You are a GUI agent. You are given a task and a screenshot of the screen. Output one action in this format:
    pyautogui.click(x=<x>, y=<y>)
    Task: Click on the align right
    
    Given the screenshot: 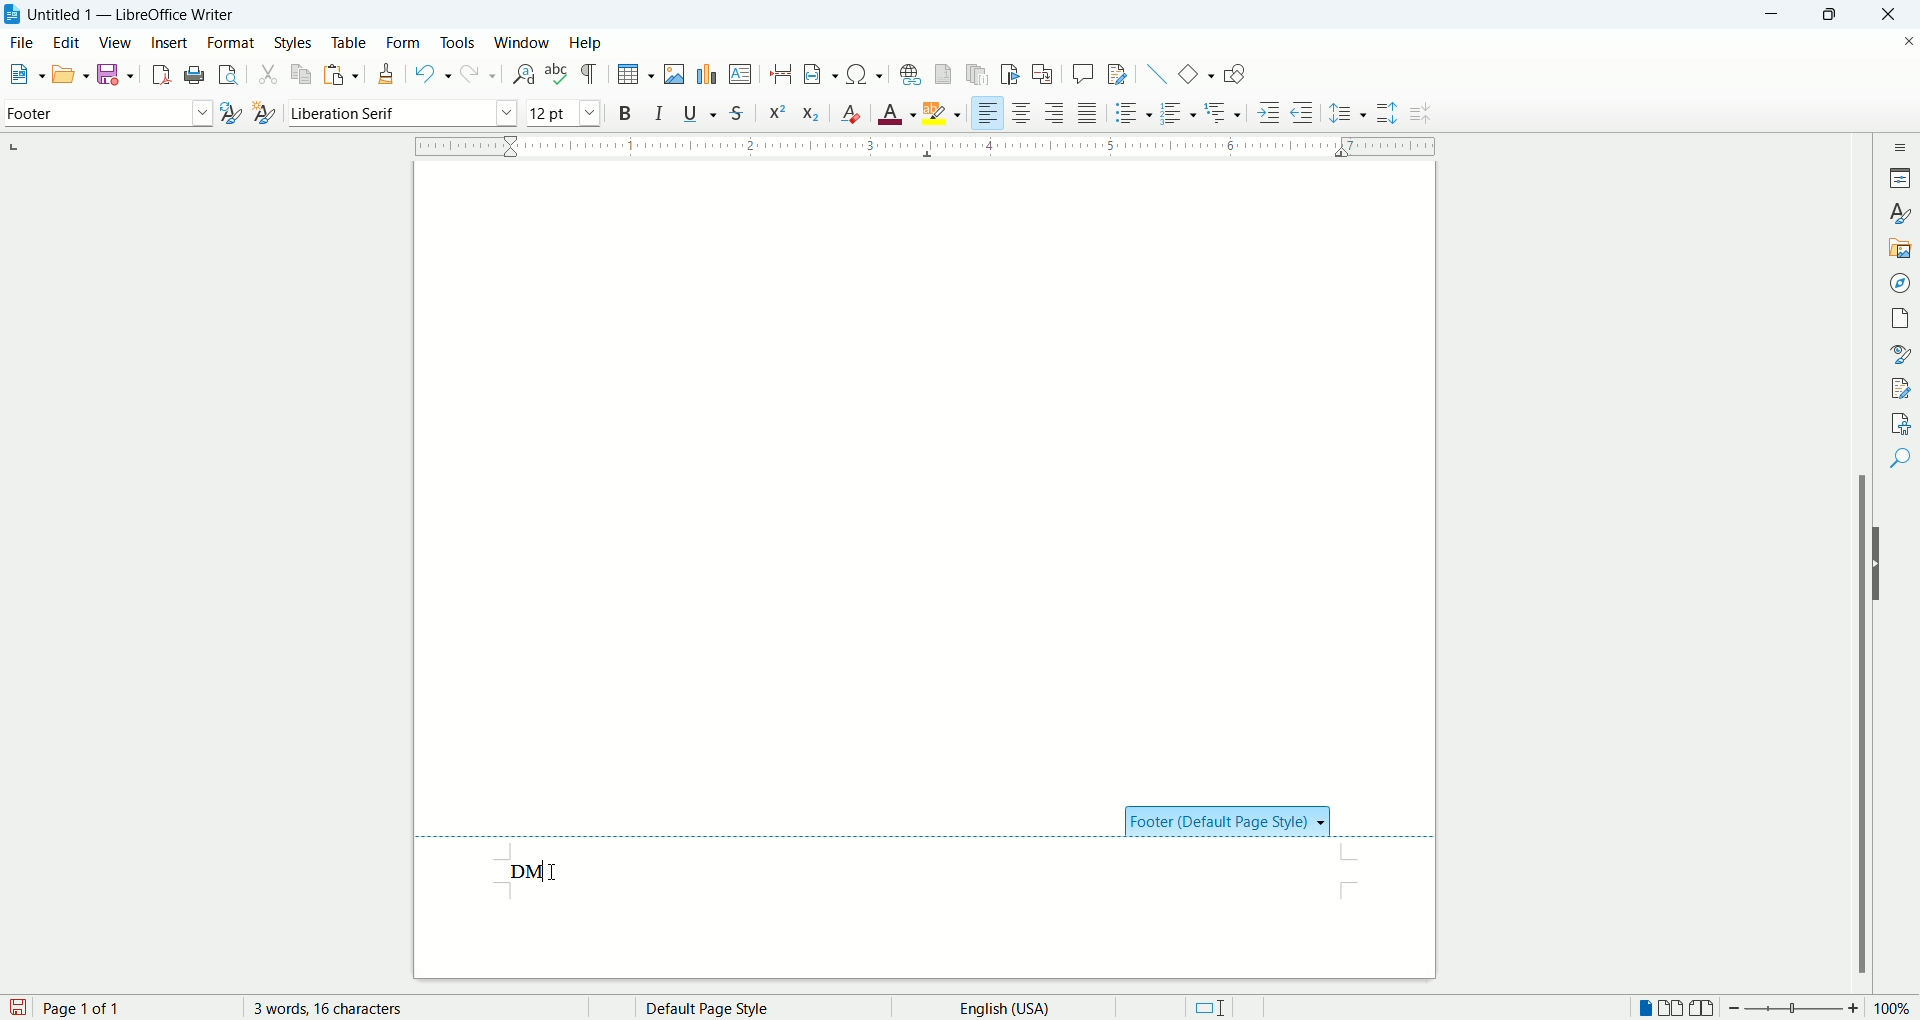 What is the action you would take?
    pyautogui.click(x=1057, y=116)
    